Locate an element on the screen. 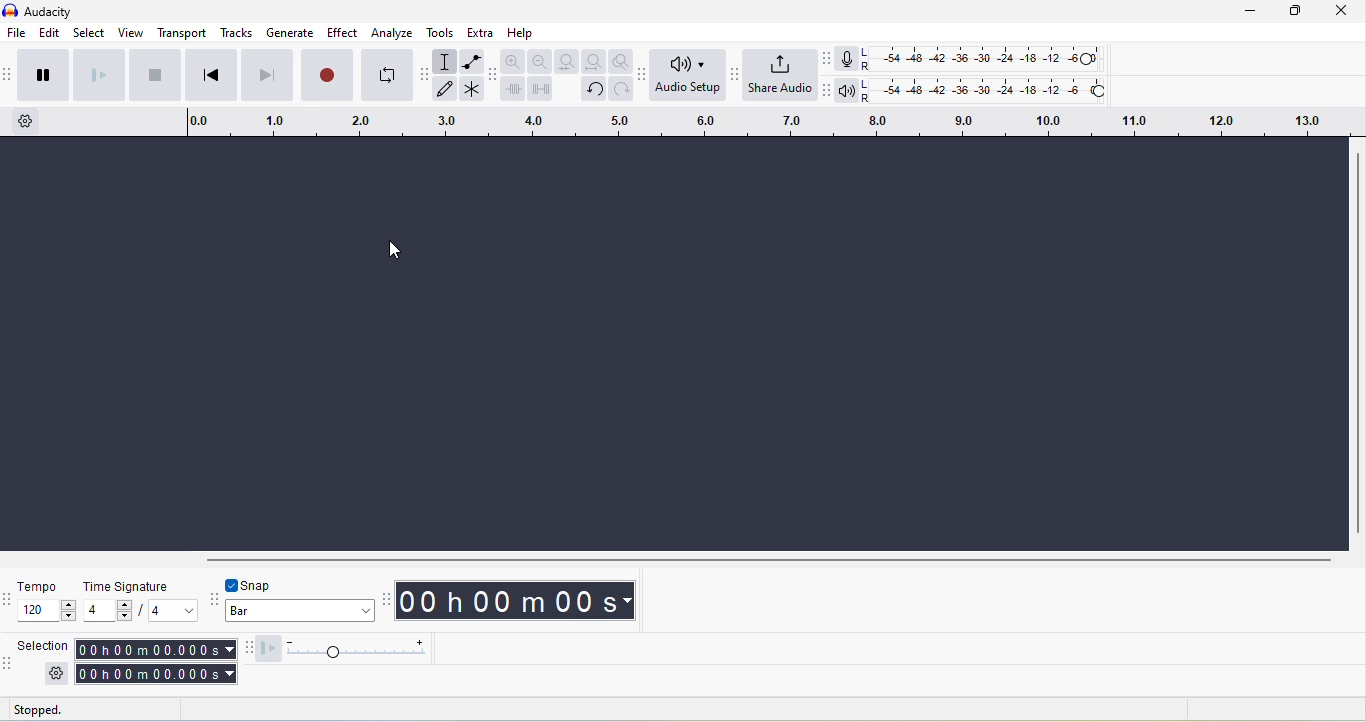  transport is located at coordinates (182, 33).